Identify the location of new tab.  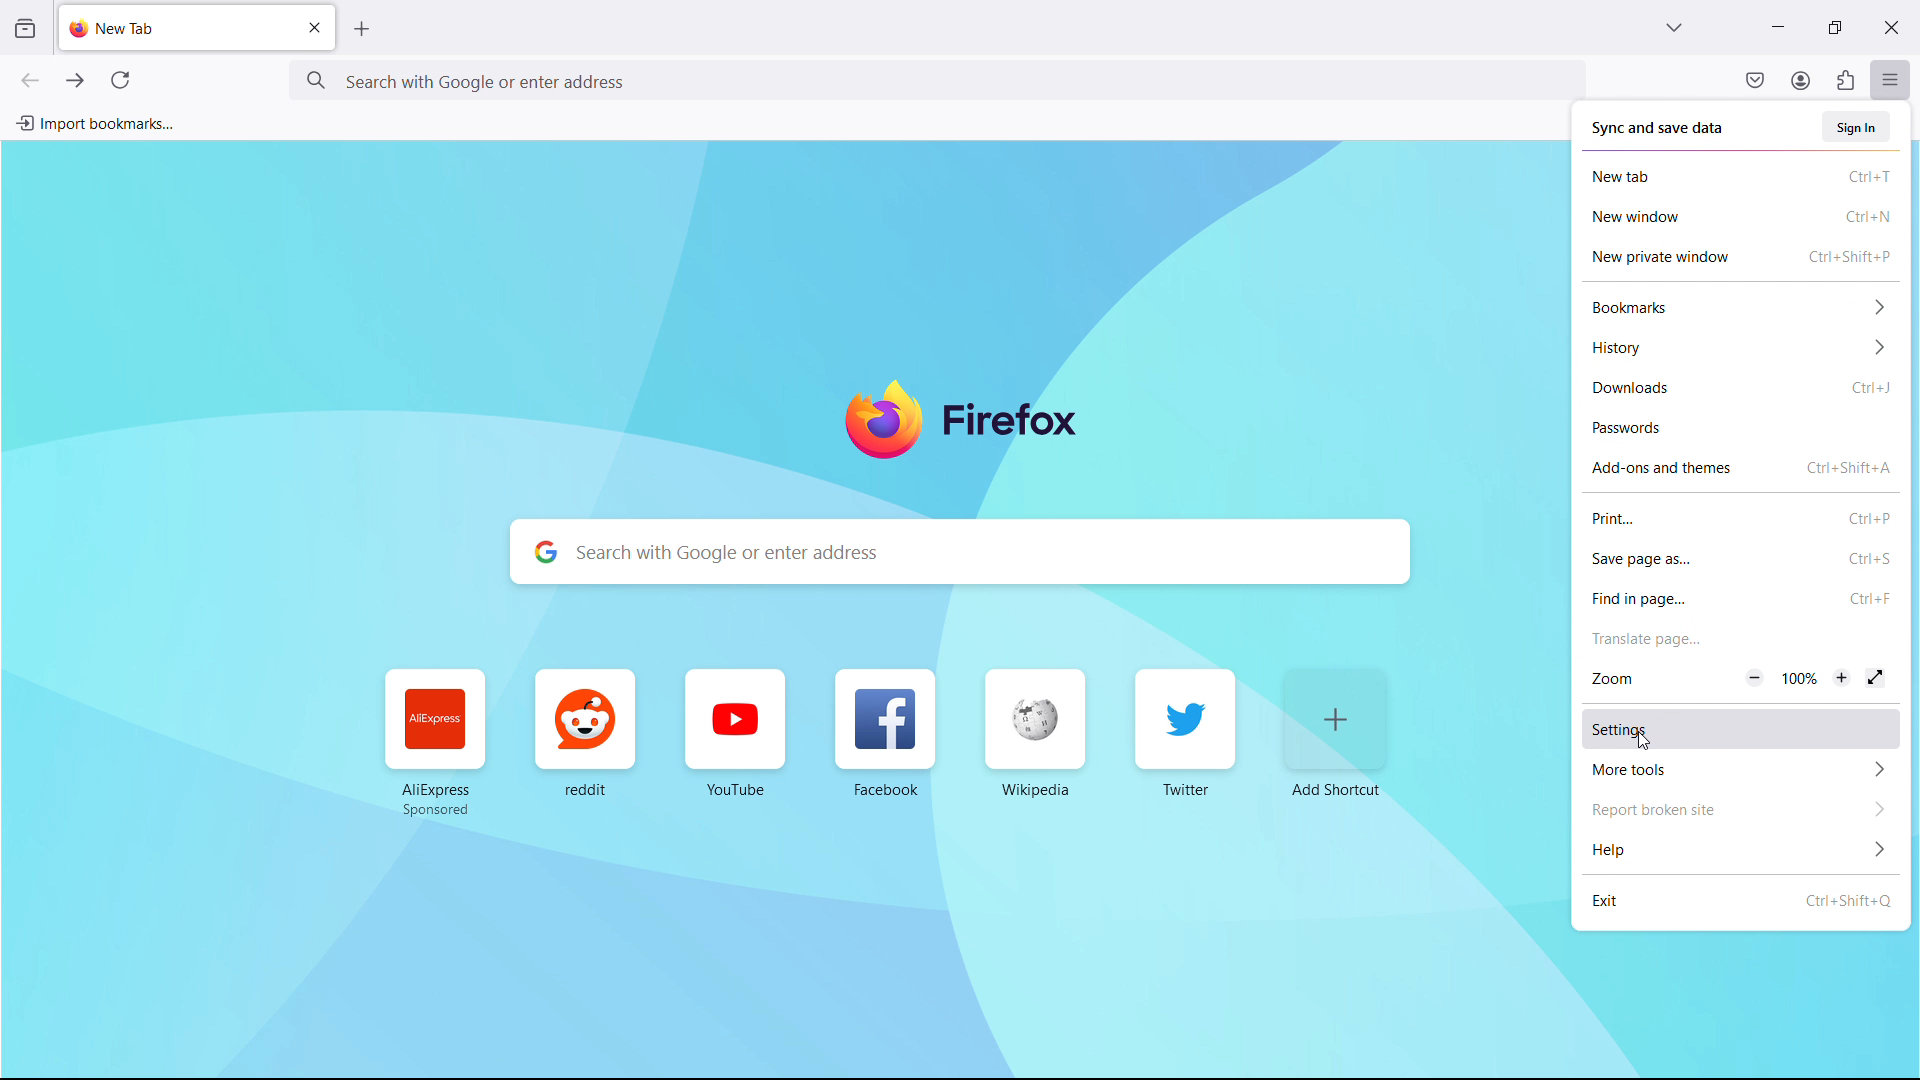
(1742, 176).